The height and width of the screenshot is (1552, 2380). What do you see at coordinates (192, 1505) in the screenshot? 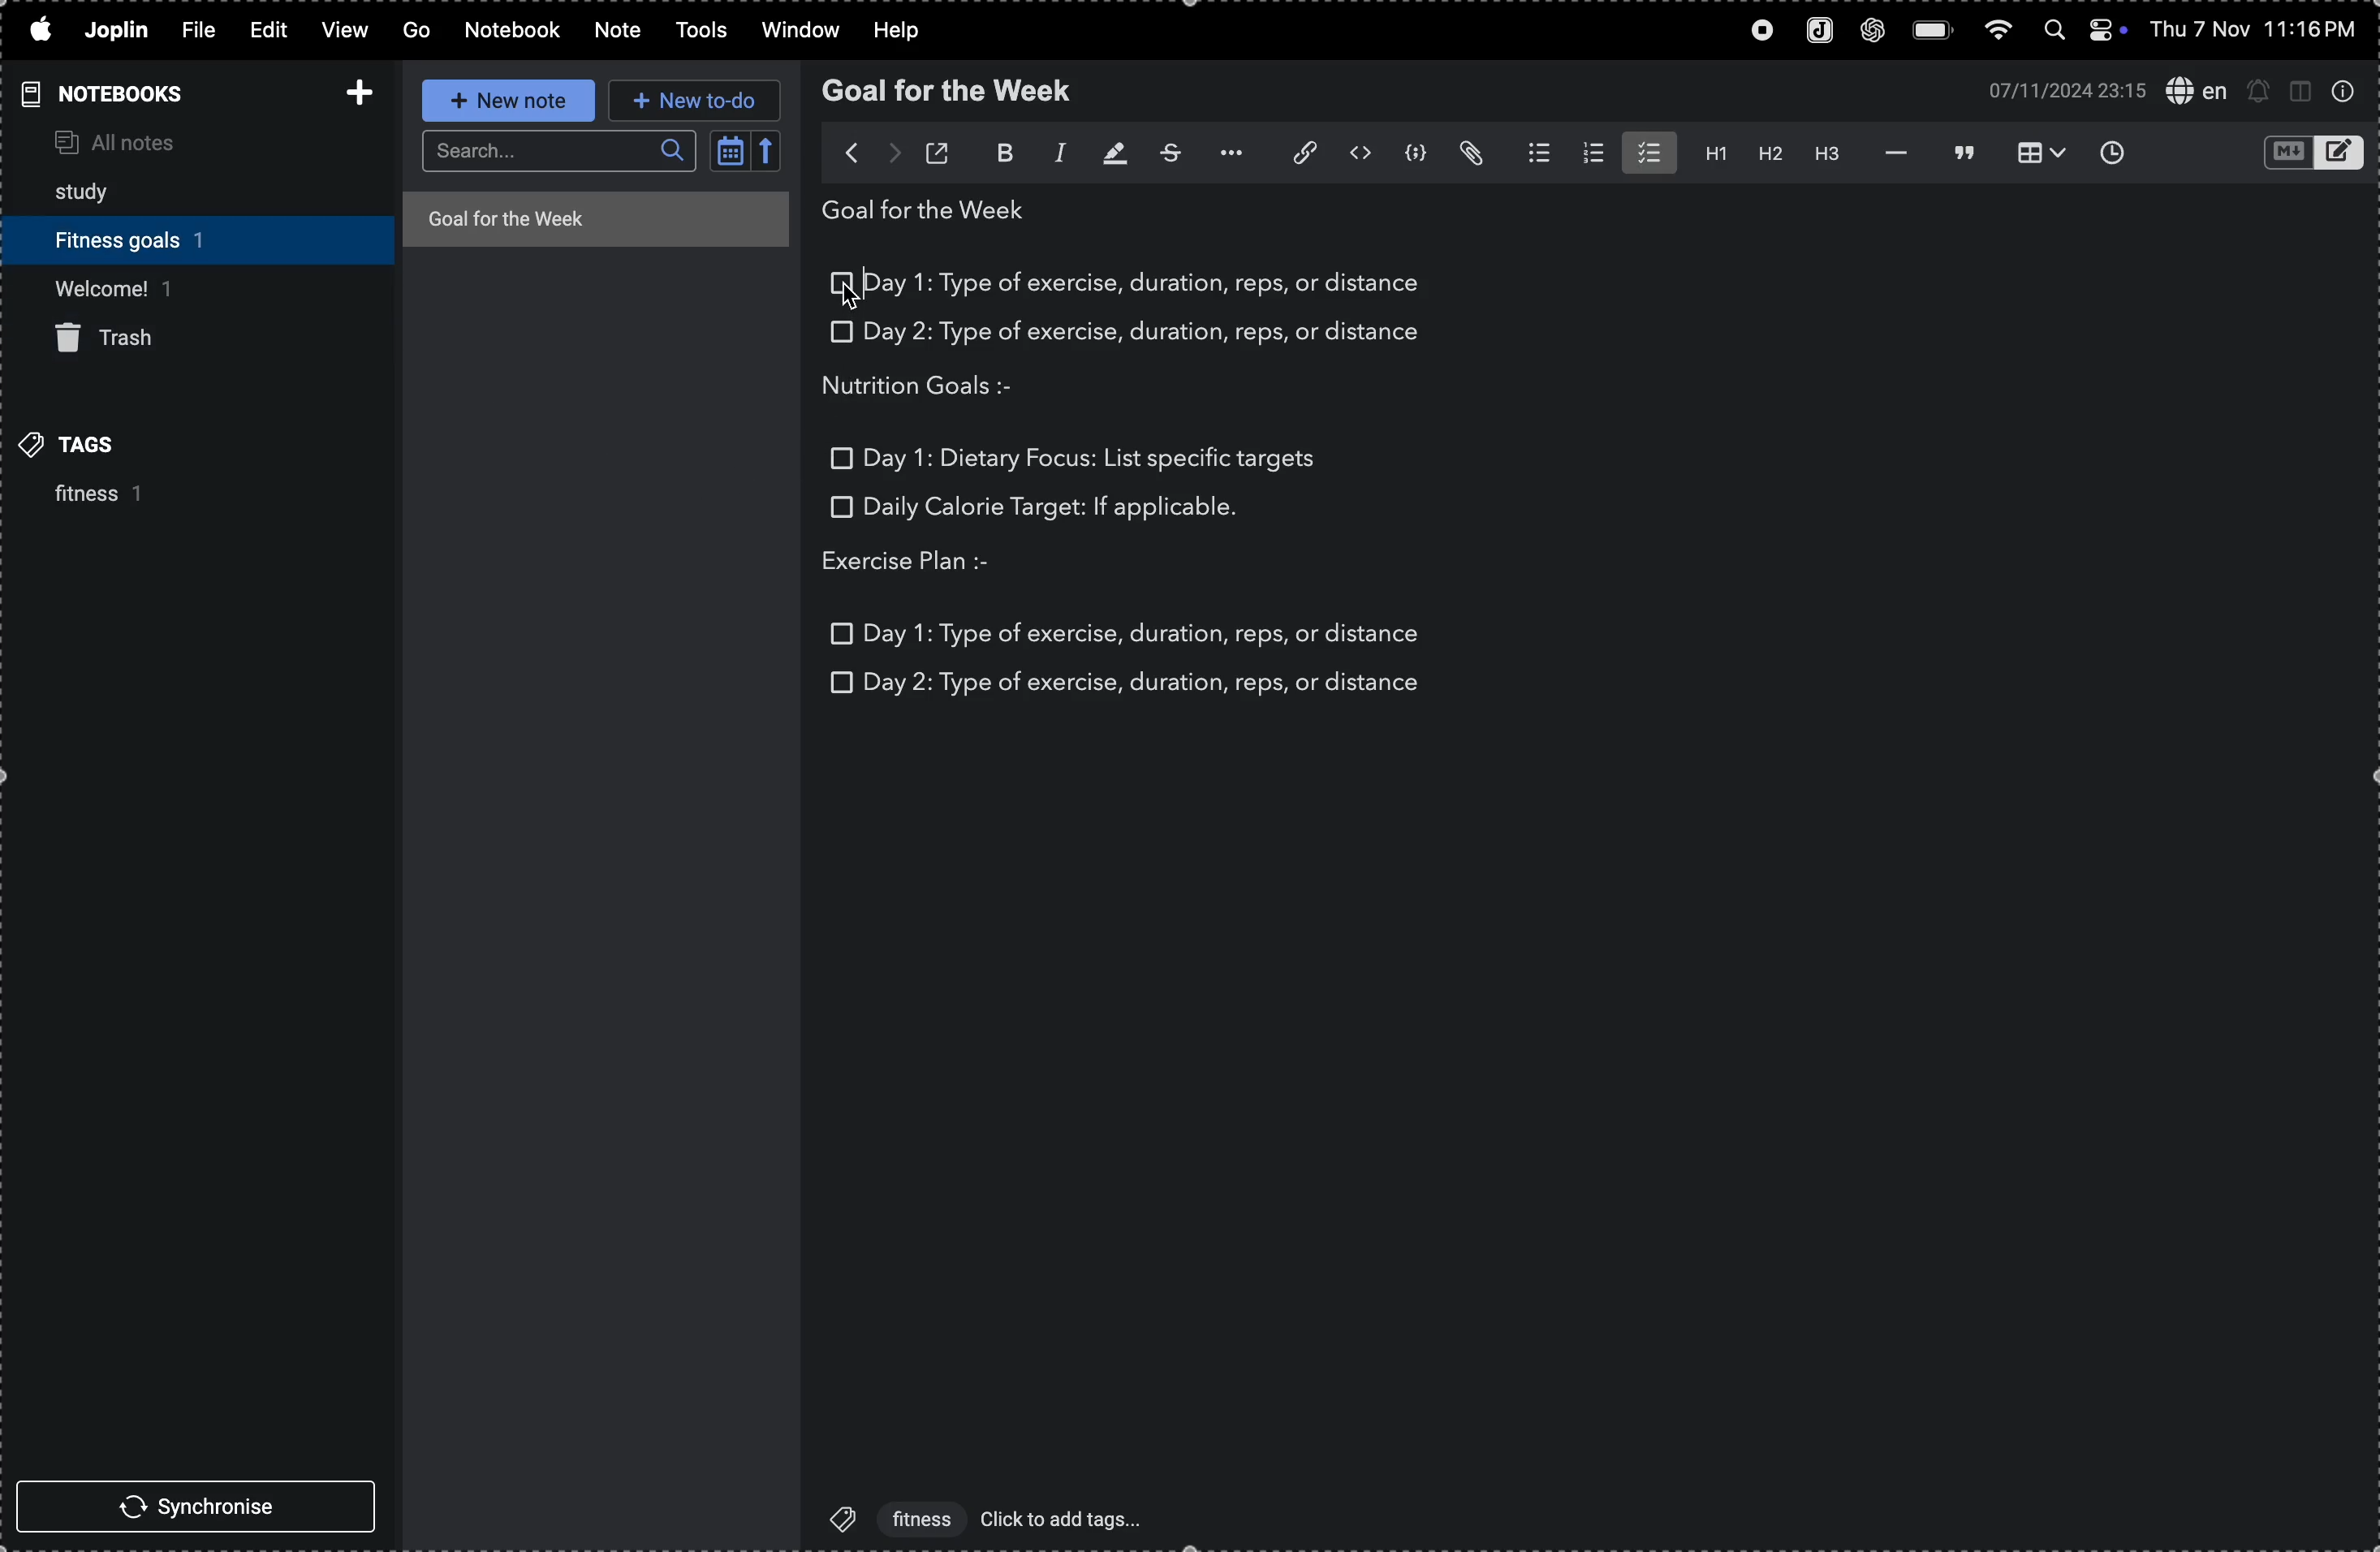
I see `synchronise` at bounding box center [192, 1505].